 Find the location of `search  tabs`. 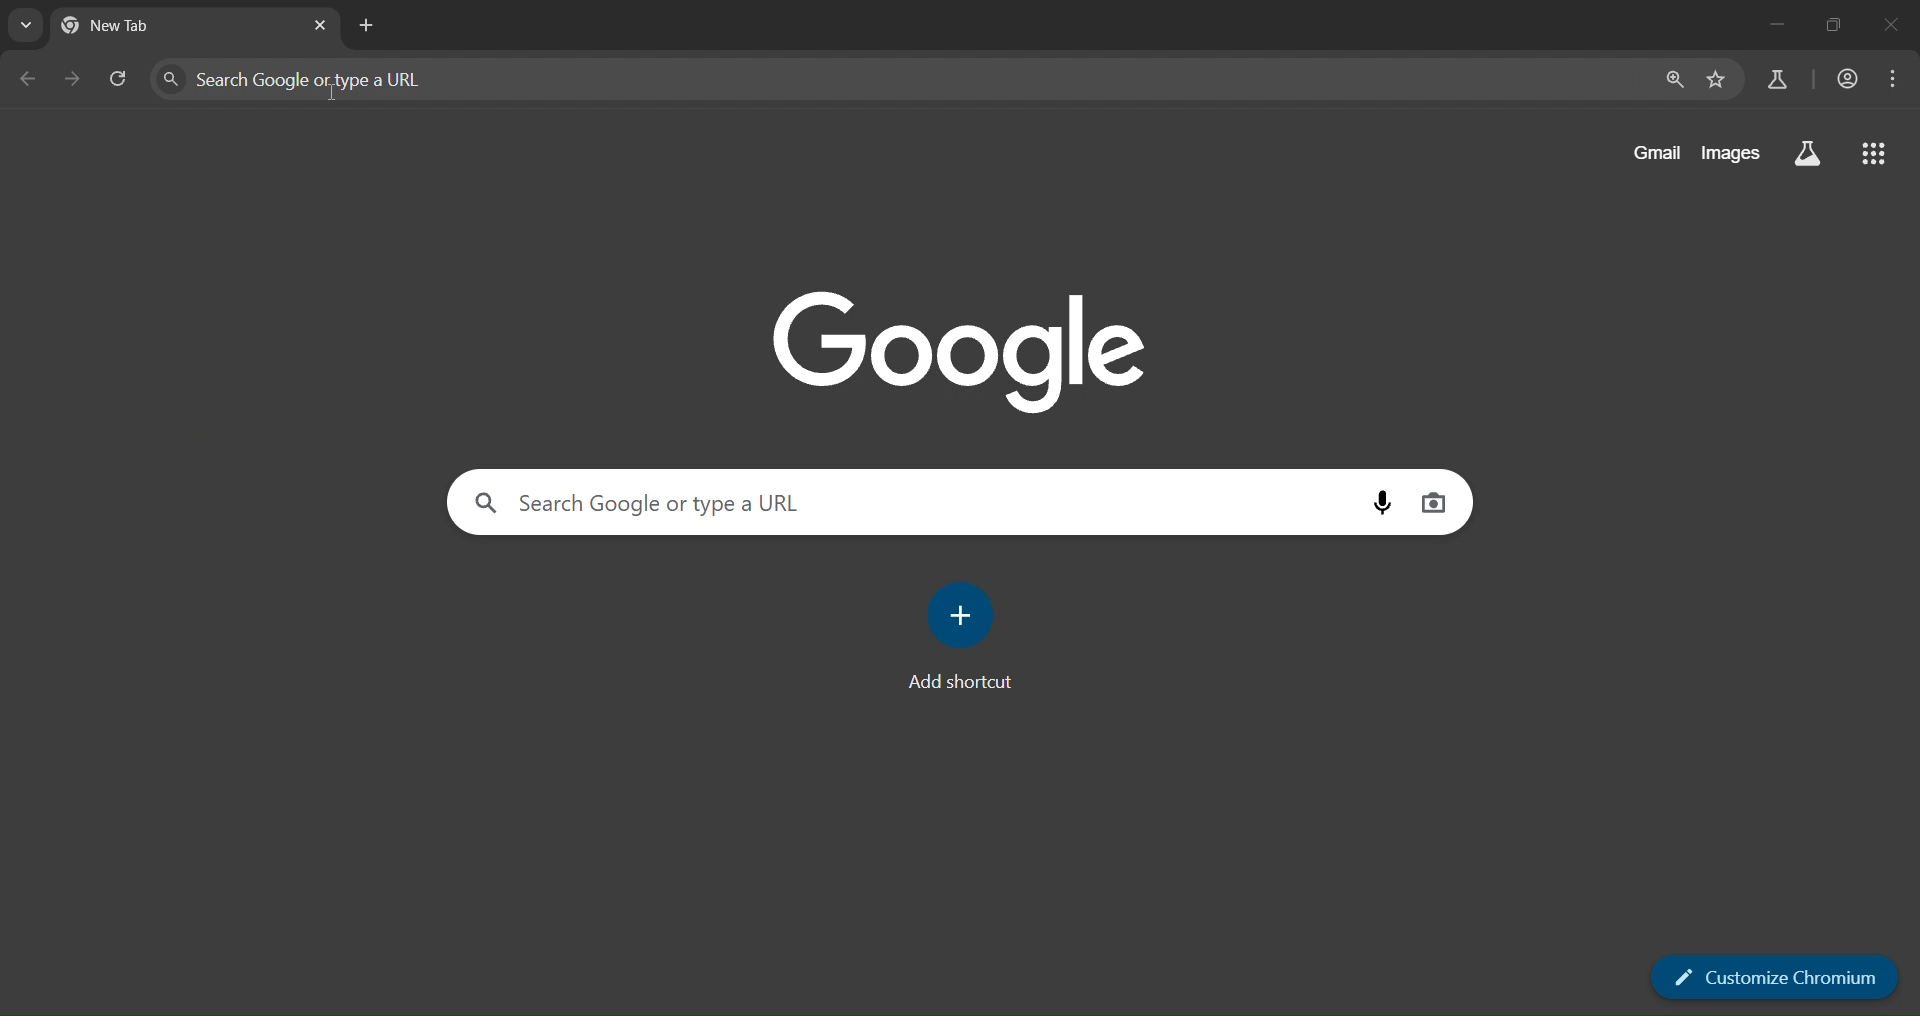

search  tabs is located at coordinates (25, 25).